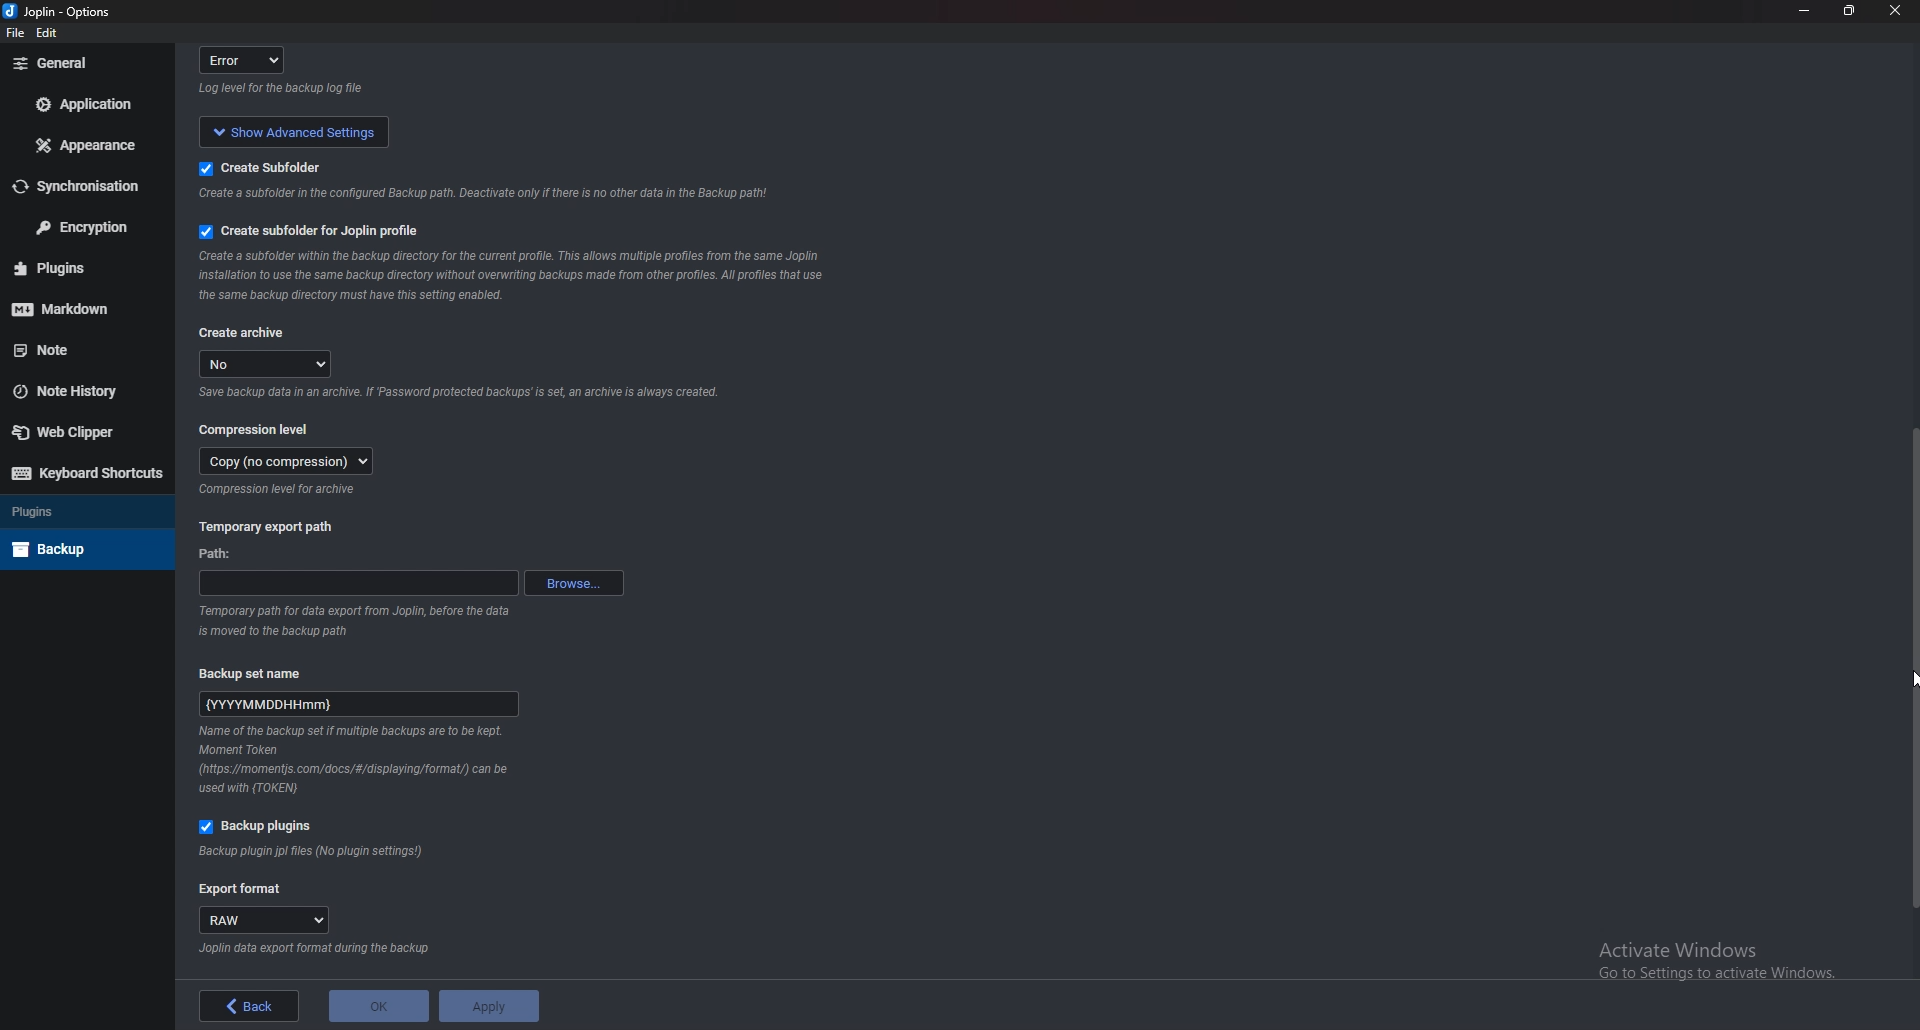  What do you see at coordinates (82, 510) in the screenshot?
I see `Plugins` at bounding box center [82, 510].